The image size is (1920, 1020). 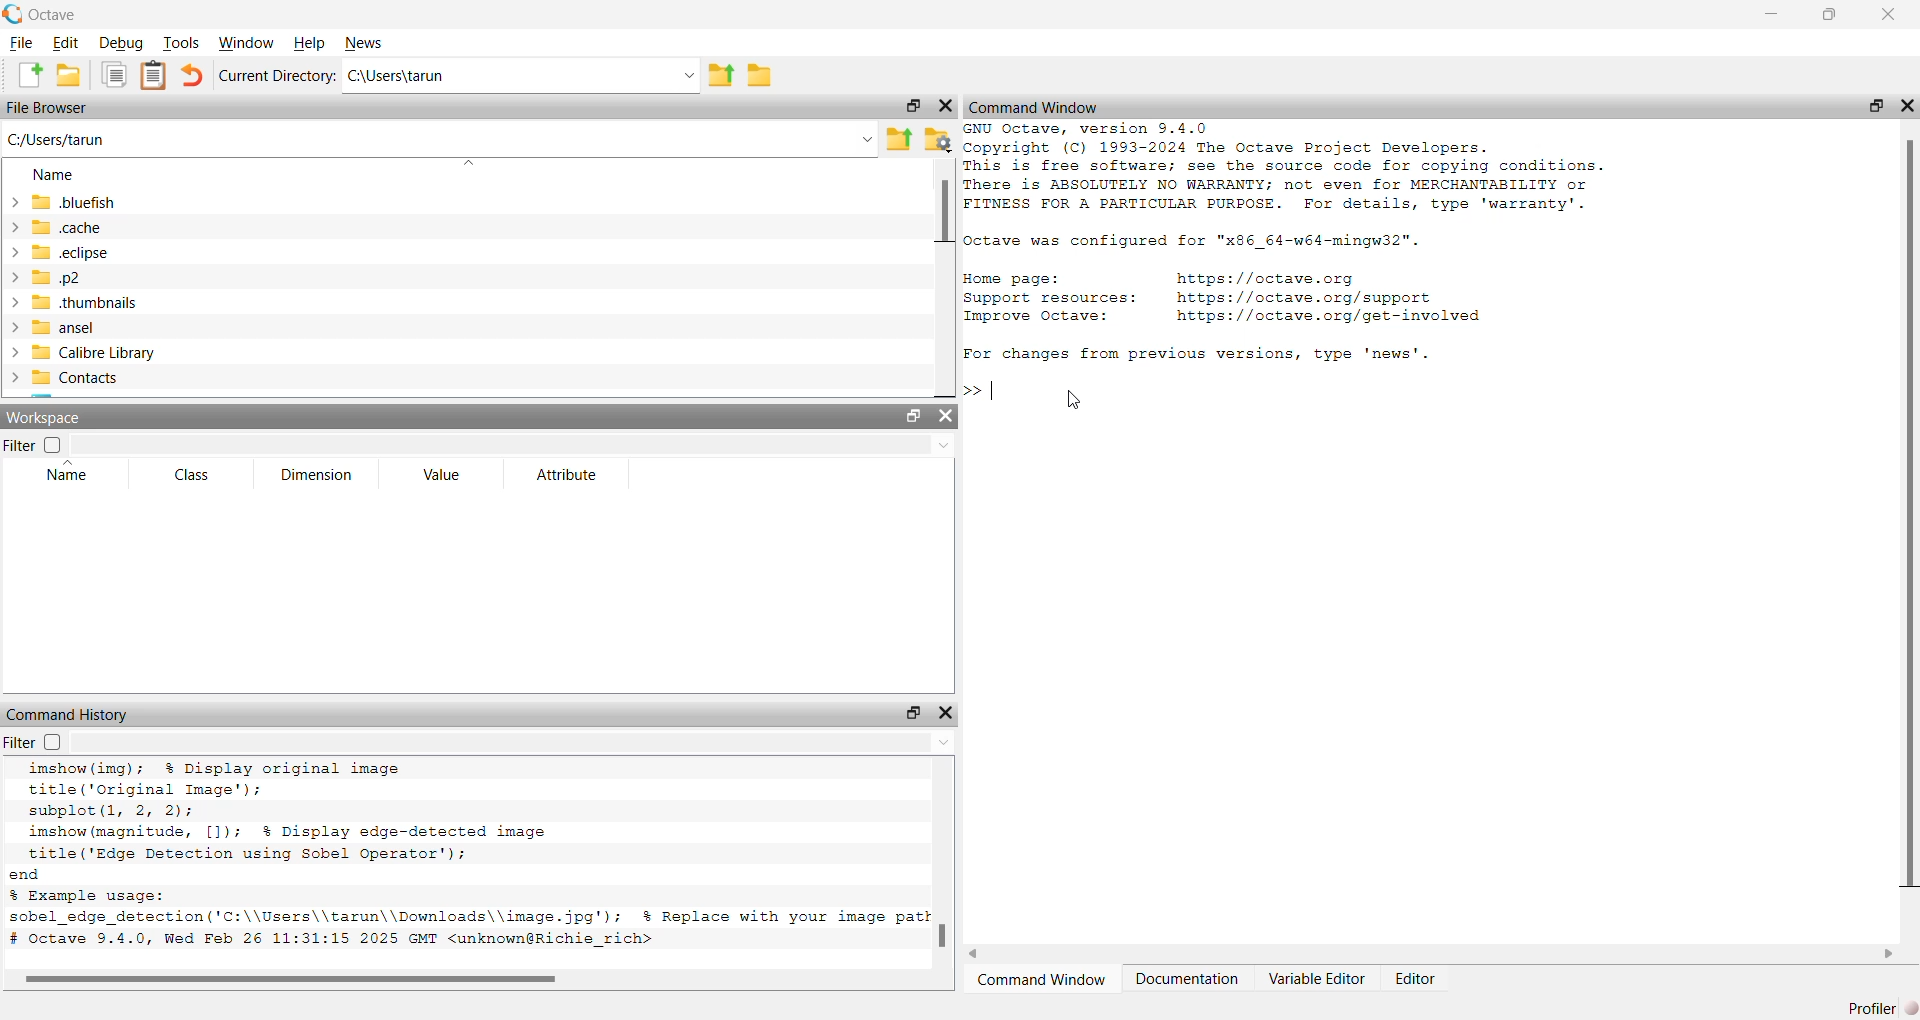 What do you see at coordinates (115, 76) in the screenshot?
I see `documents` at bounding box center [115, 76].